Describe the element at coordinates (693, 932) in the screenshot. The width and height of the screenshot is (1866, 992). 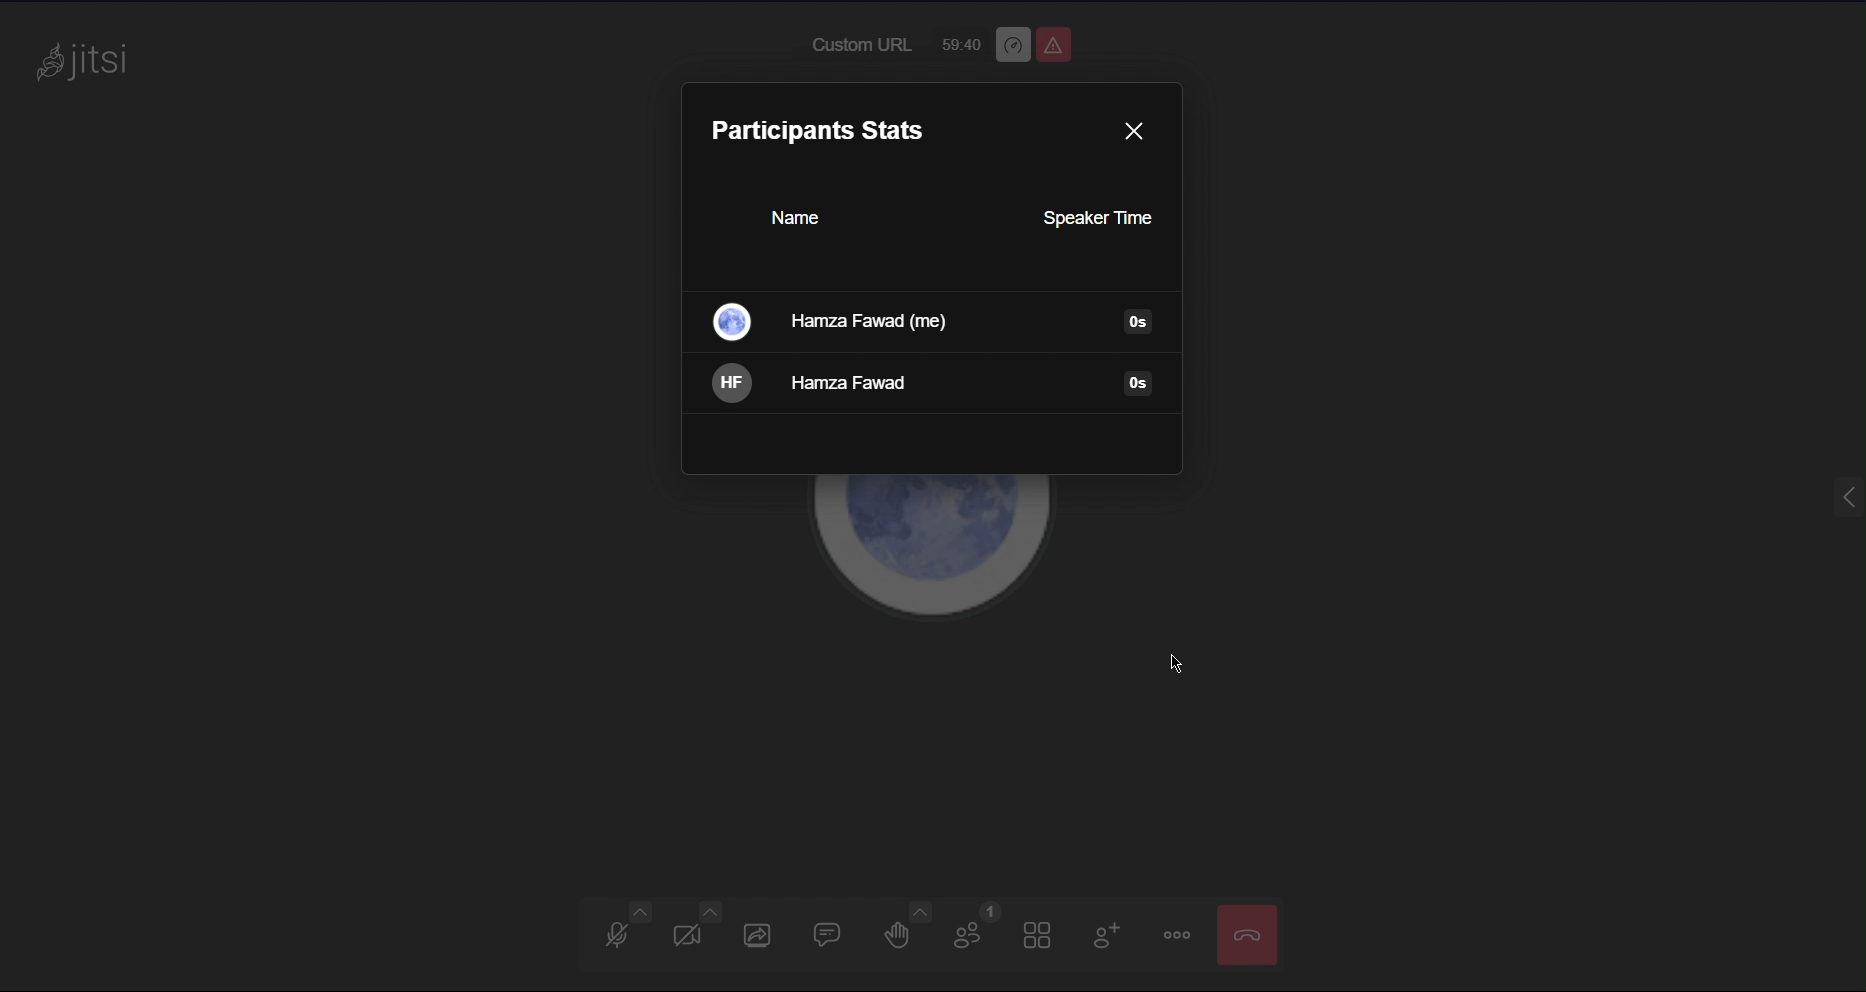
I see `Video` at that location.